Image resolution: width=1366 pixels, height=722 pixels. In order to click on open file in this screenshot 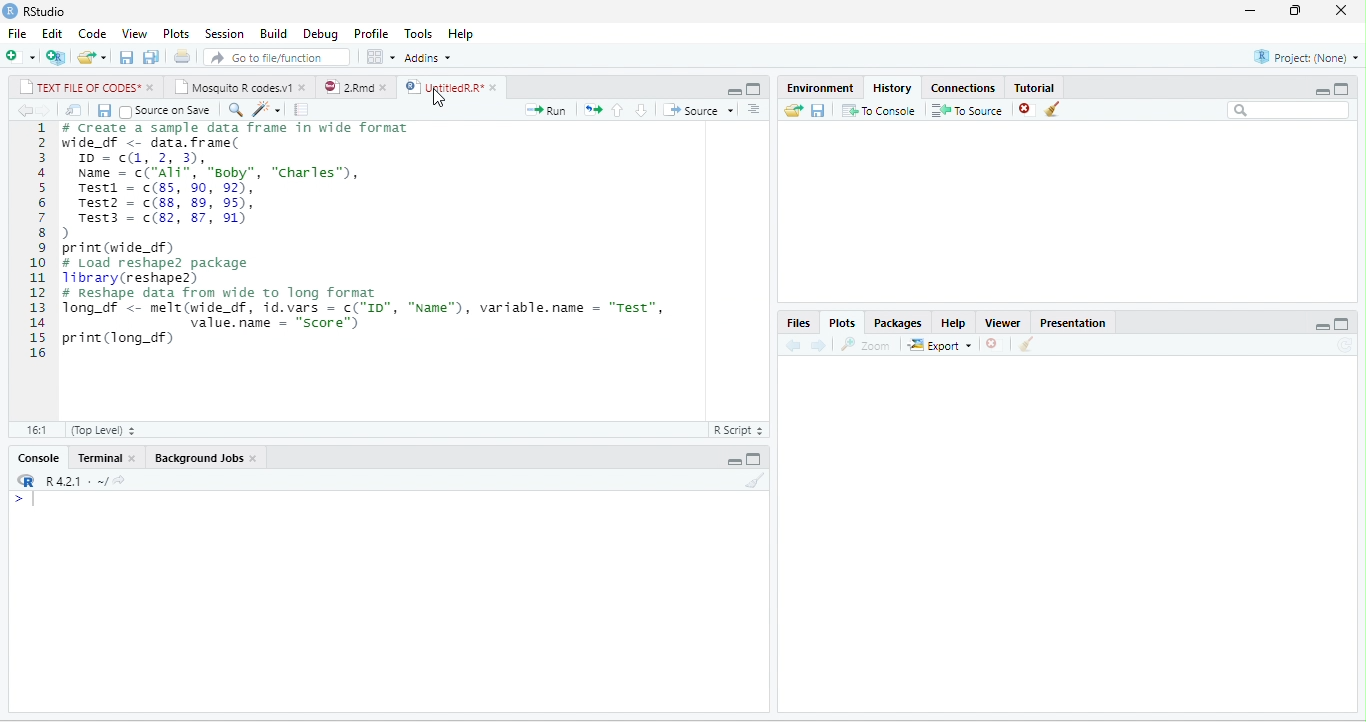, I will do `click(92, 57)`.